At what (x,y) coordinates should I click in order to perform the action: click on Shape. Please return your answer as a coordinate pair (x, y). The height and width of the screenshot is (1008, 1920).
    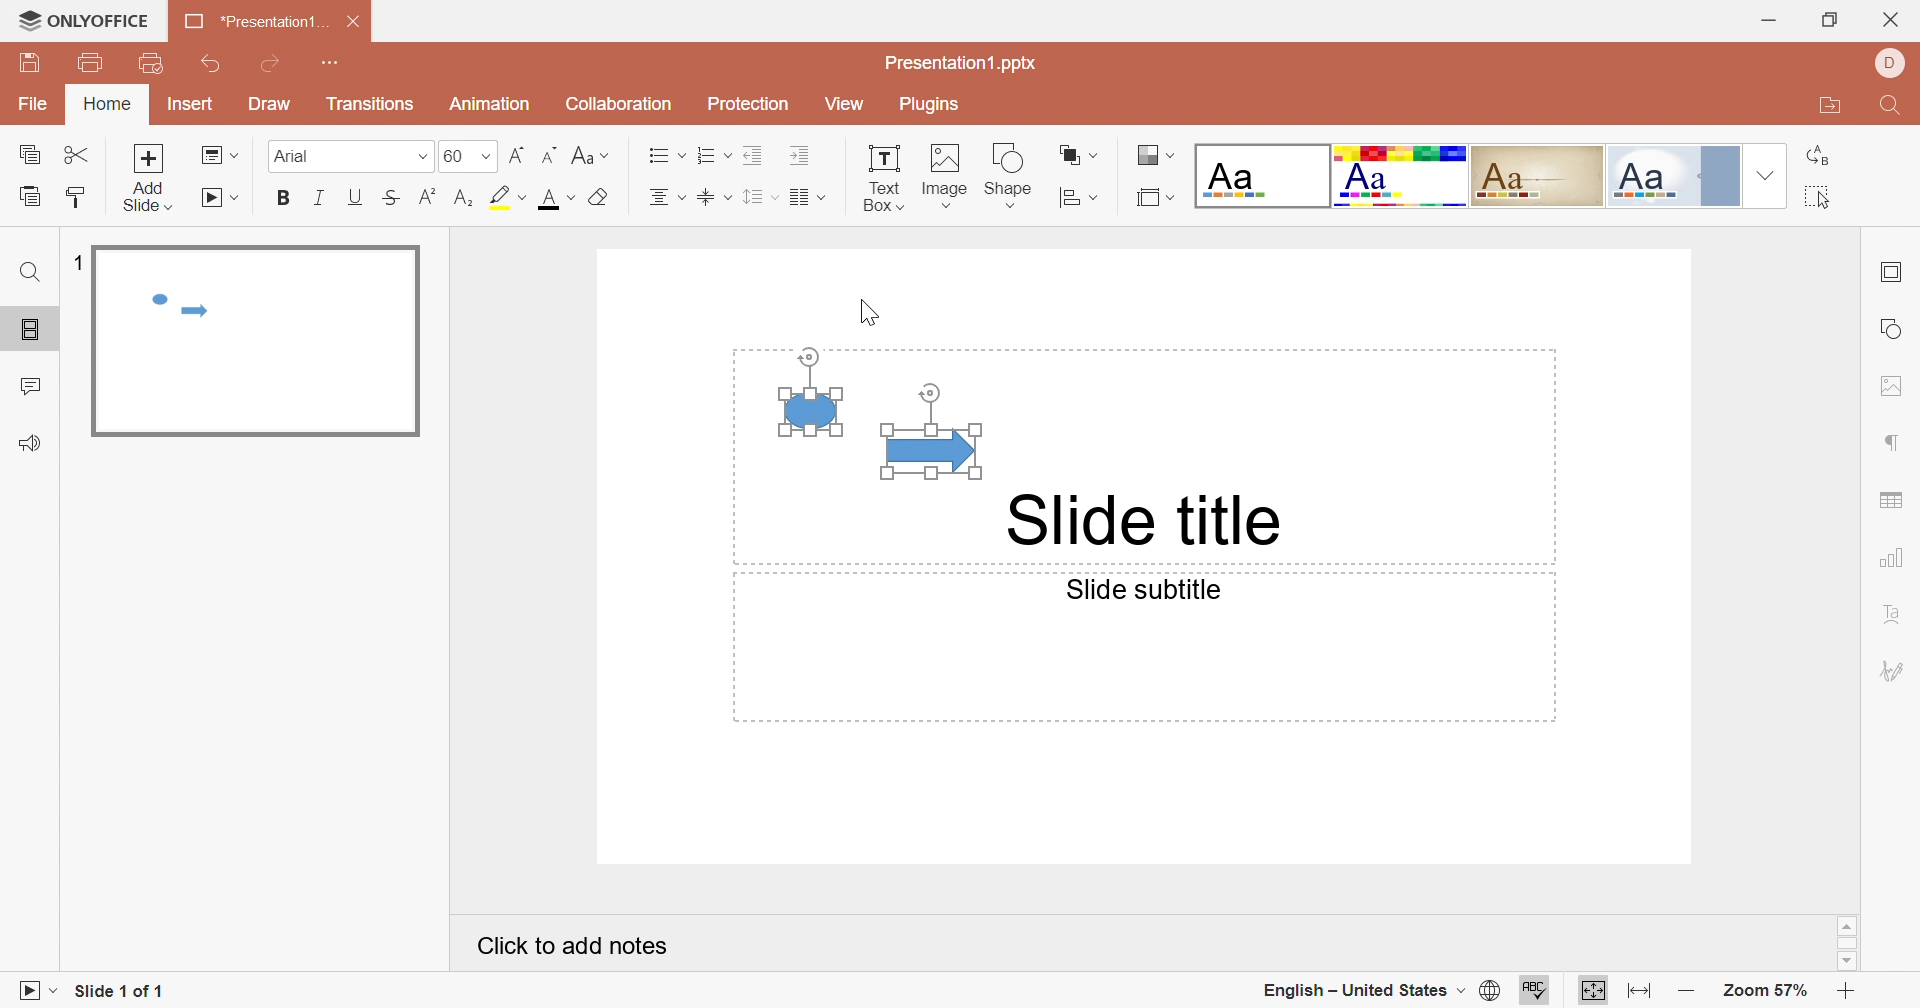
    Looking at the image, I should click on (1012, 174).